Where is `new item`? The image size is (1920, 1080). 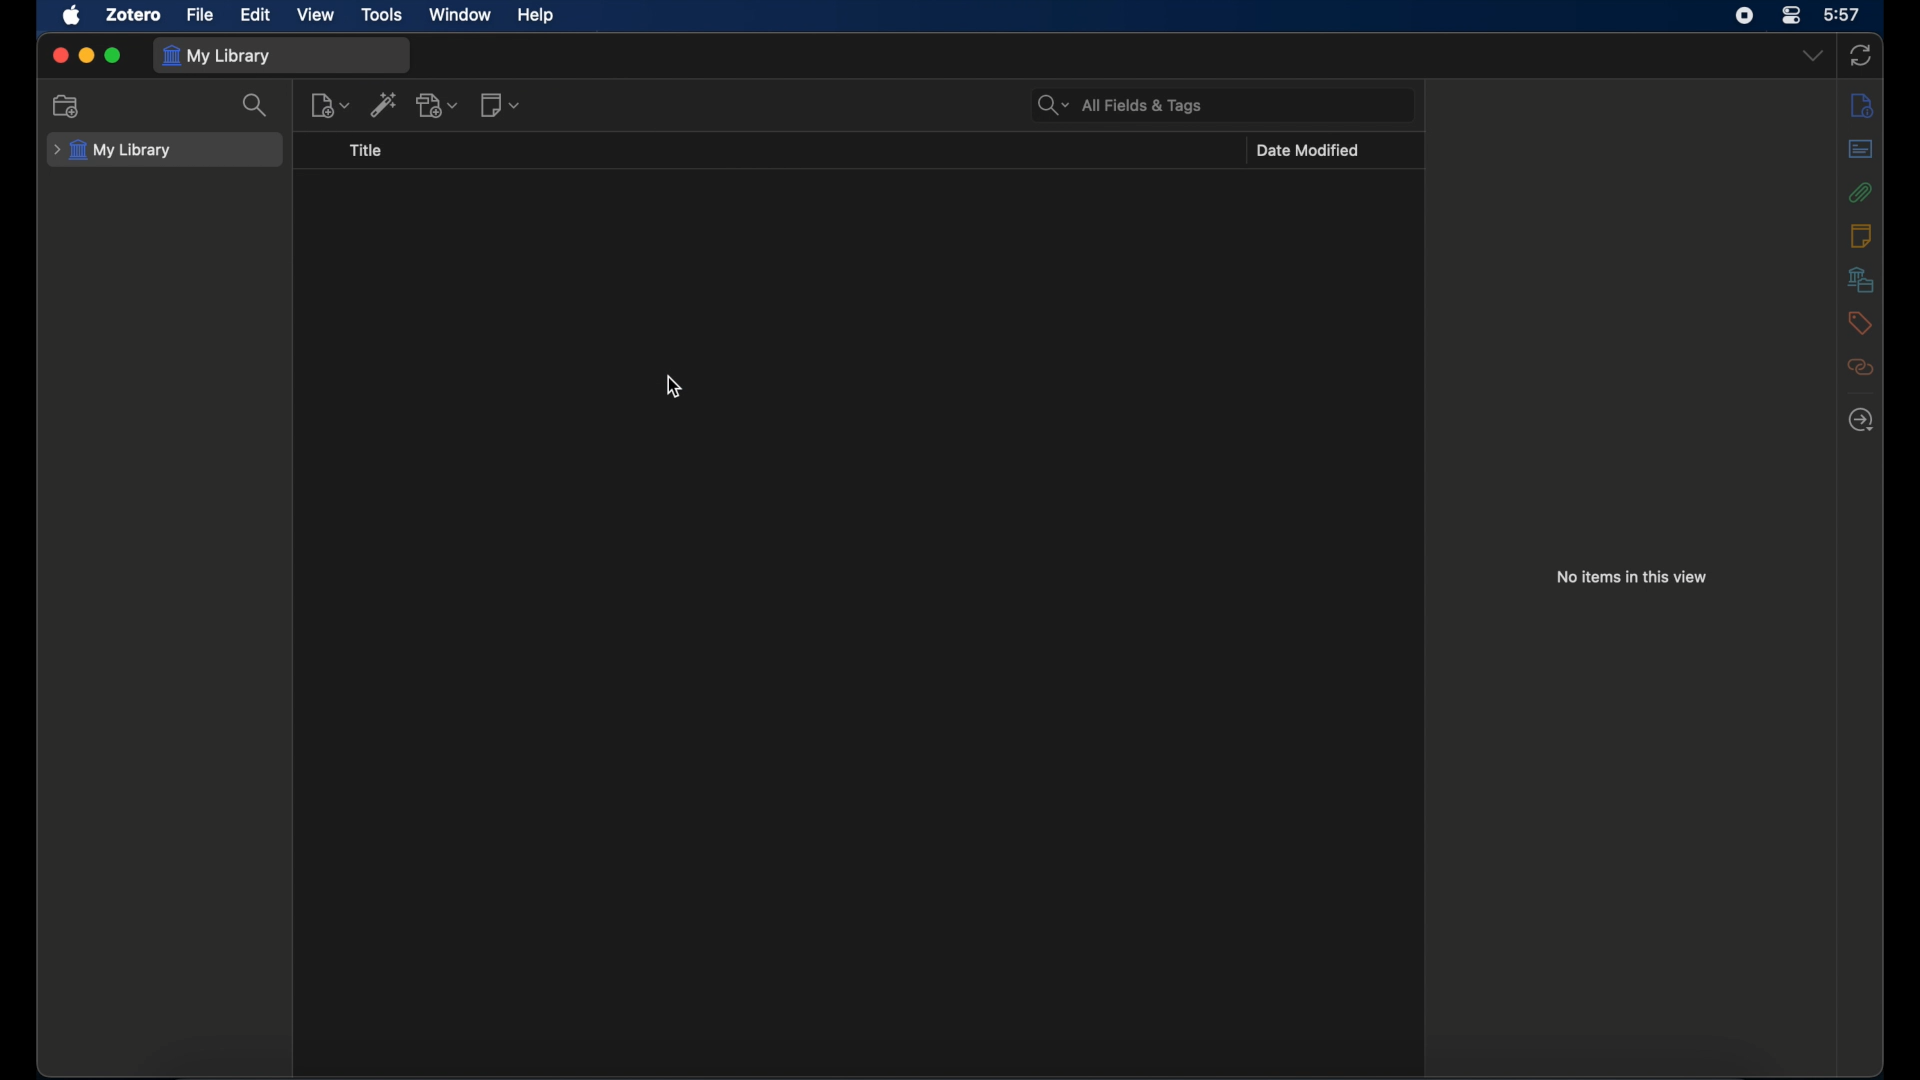
new item is located at coordinates (330, 105).